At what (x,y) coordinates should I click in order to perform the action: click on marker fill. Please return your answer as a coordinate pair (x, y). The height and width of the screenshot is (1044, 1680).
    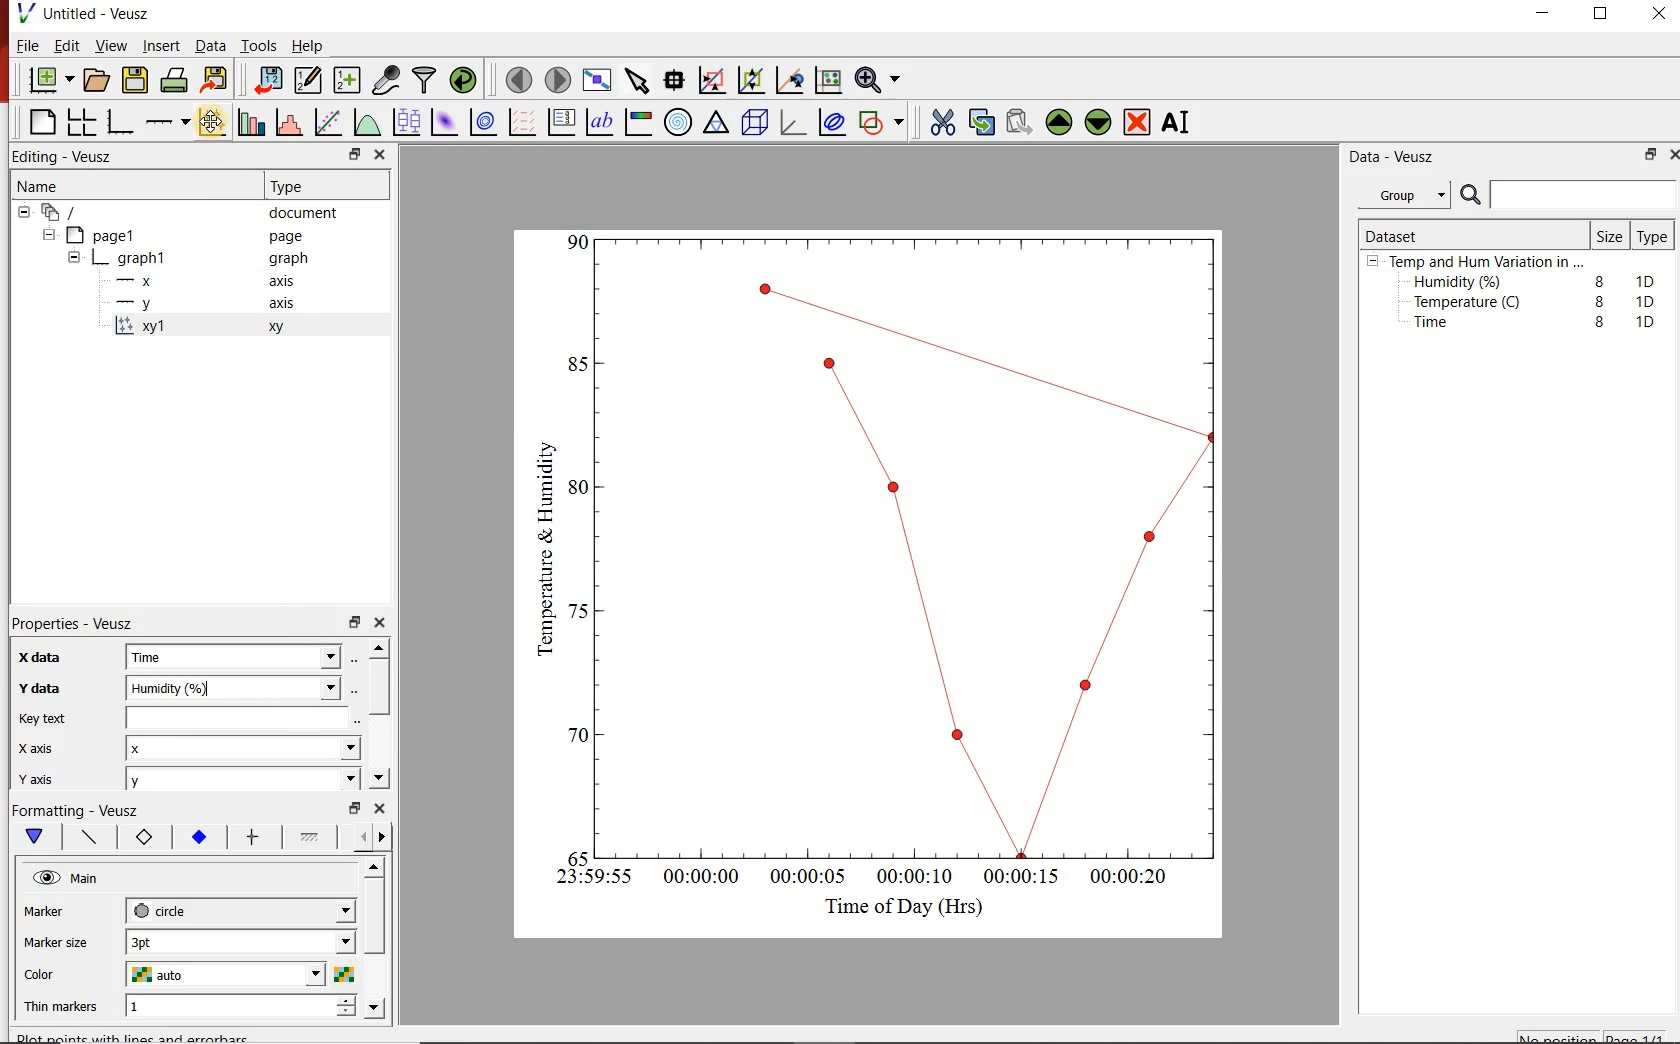
    Looking at the image, I should click on (198, 837).